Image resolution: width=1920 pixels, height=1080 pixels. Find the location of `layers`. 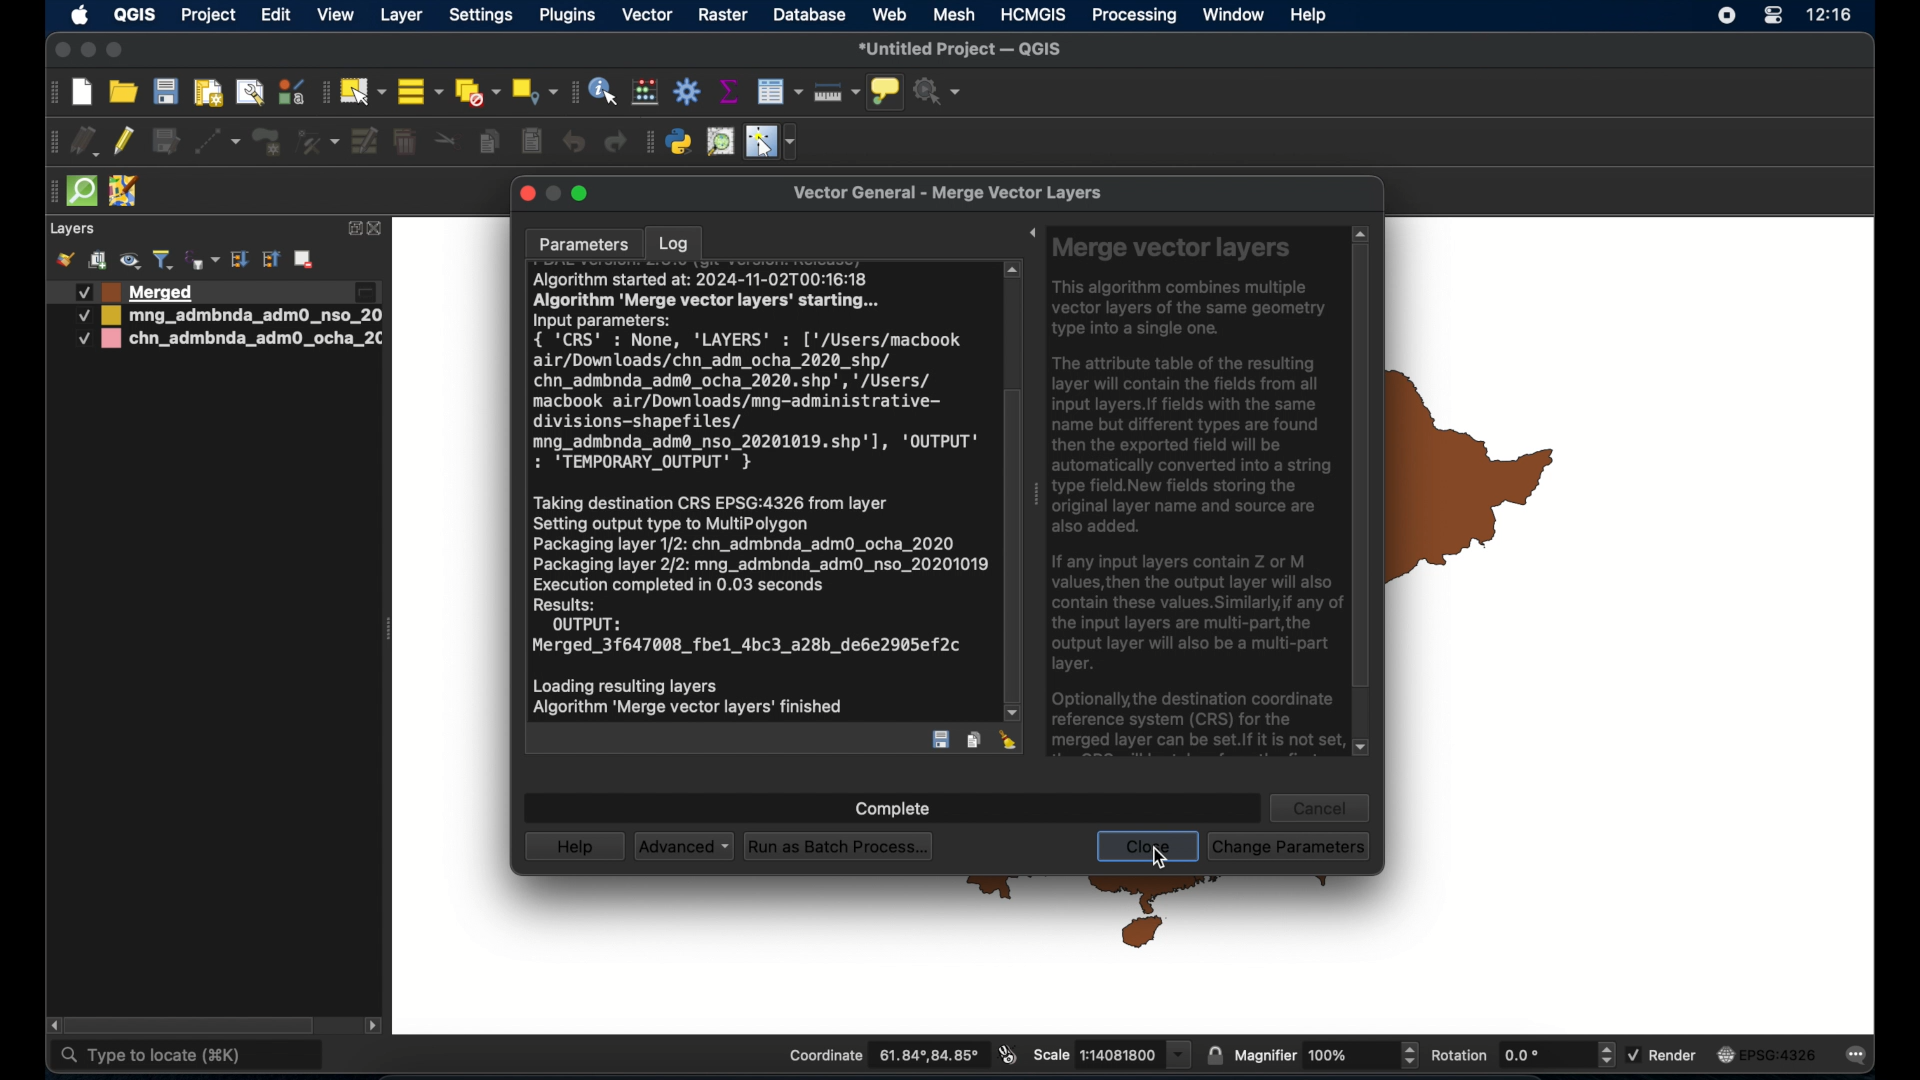

layers is located at coordinates (72, 230).